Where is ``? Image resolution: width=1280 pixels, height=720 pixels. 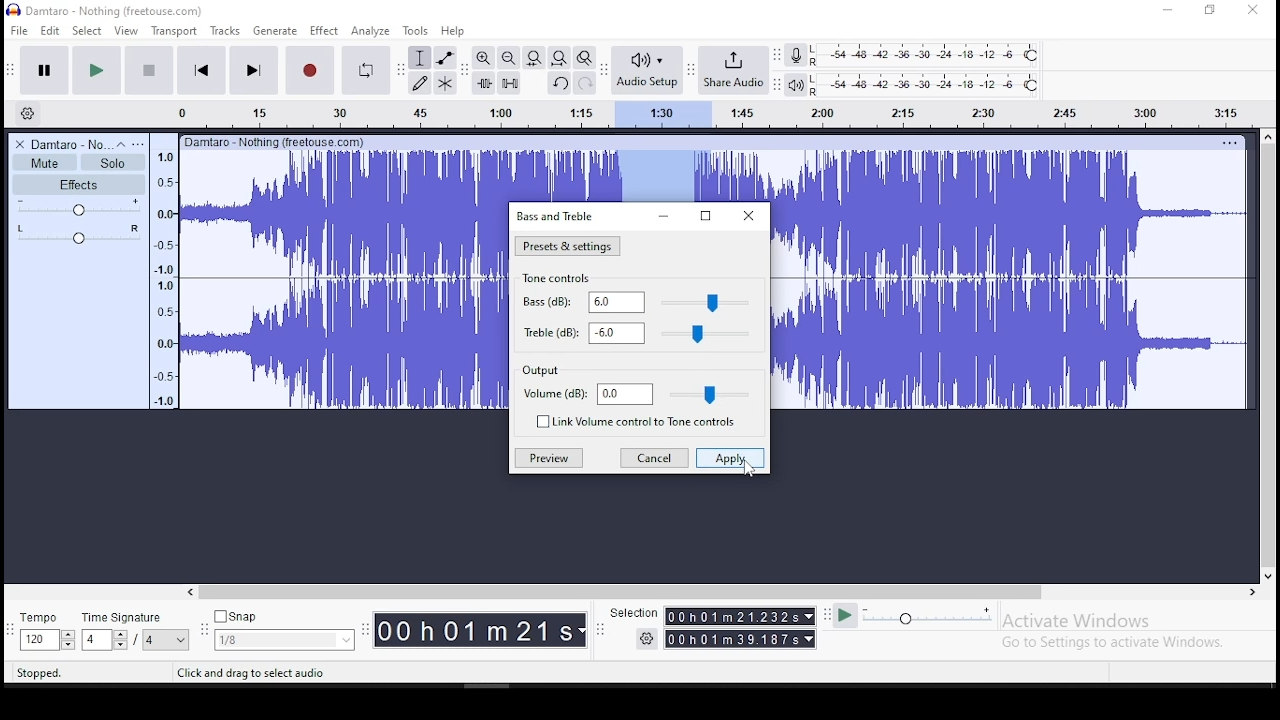  is located at coordinates (601, 630).